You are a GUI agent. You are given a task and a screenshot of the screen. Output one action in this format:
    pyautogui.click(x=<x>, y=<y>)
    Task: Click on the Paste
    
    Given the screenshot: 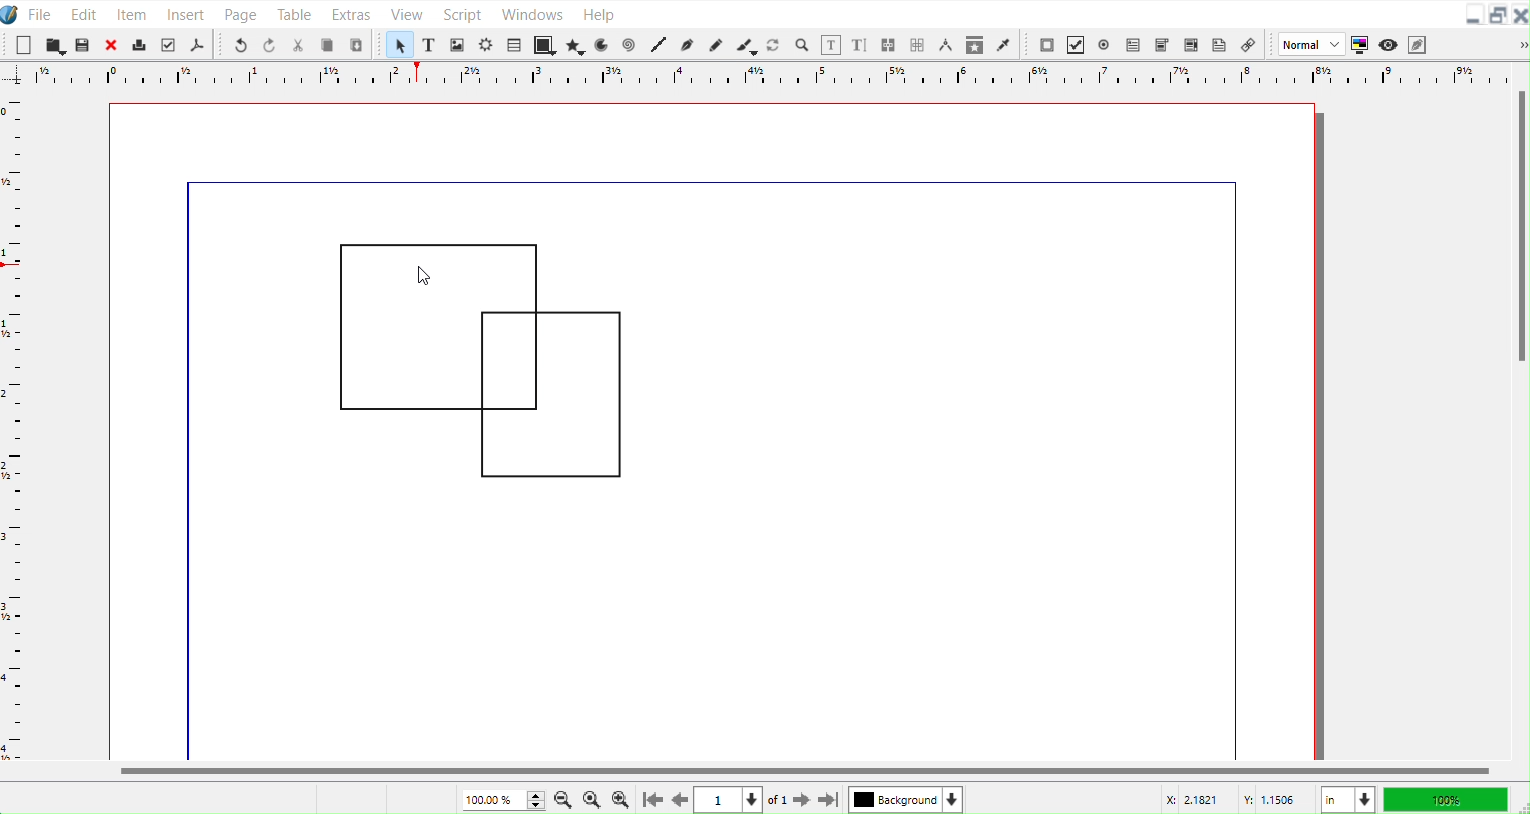 What is the action you would take?
    pyautogui.click(x=358, y=44)
    